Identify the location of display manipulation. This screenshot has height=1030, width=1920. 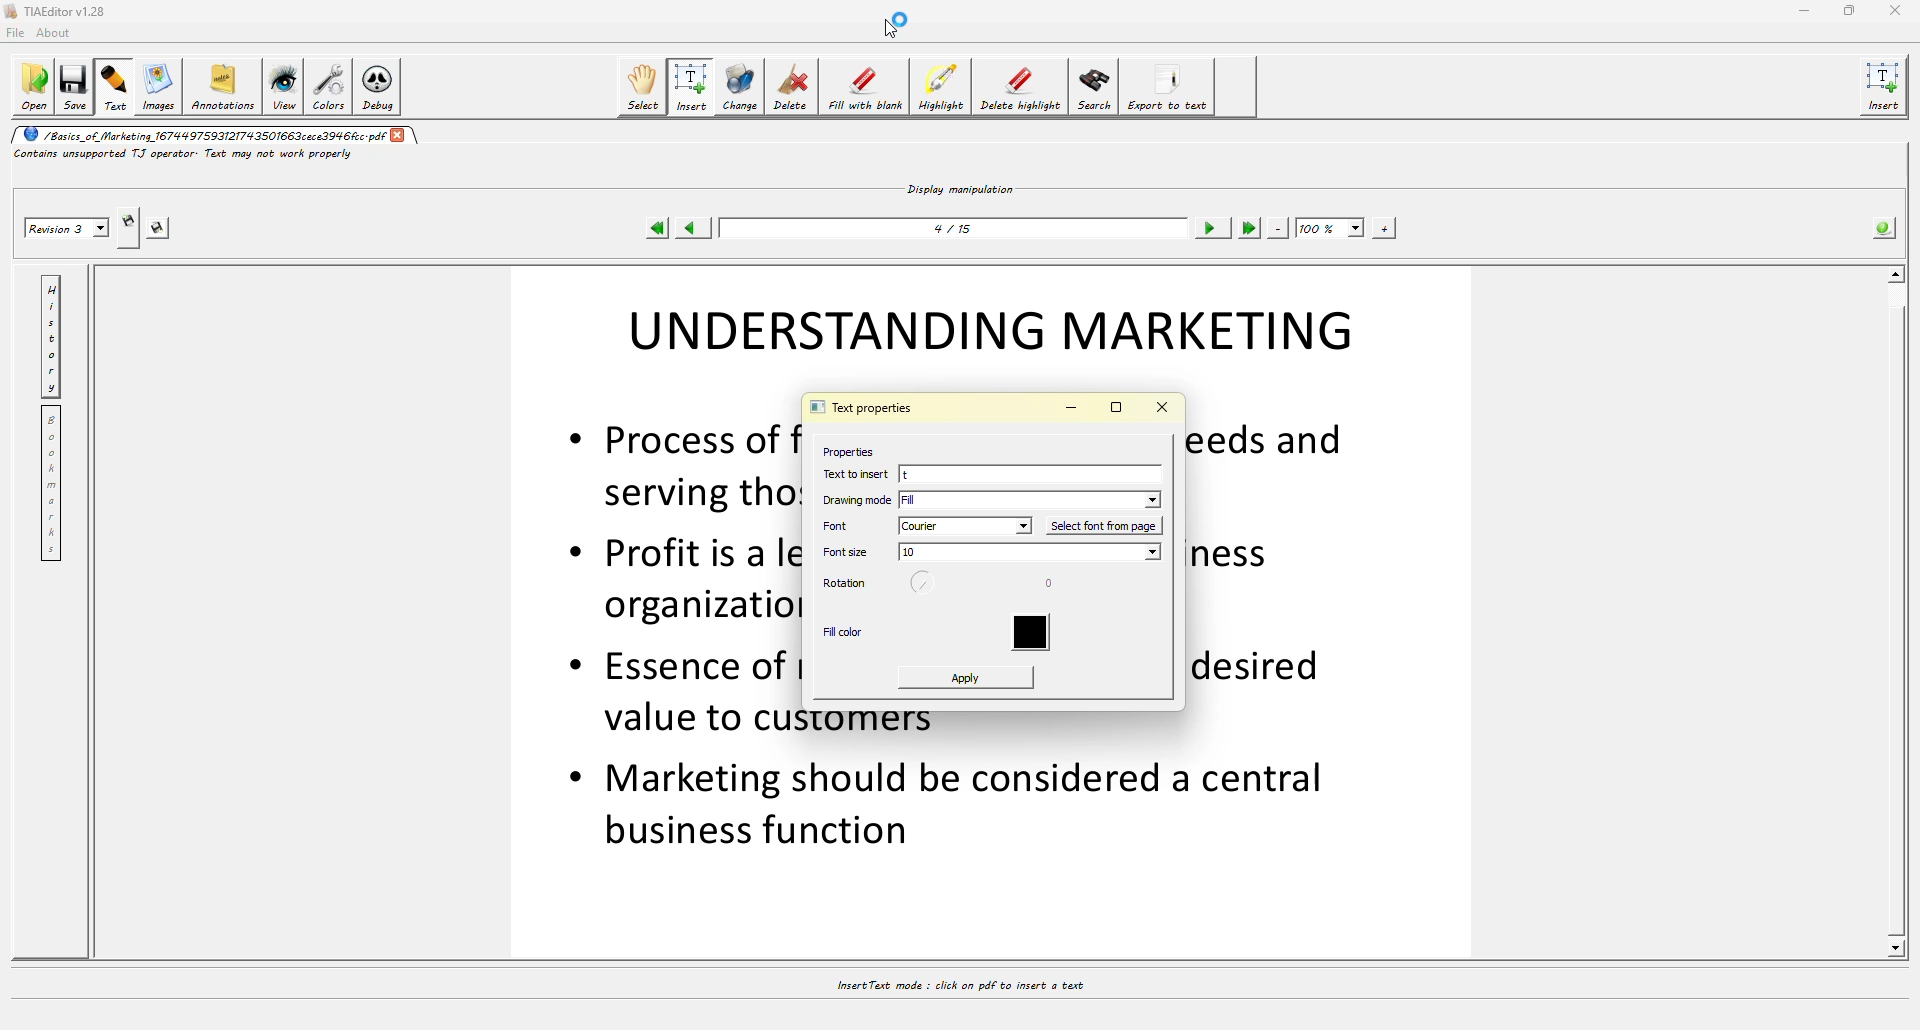
(963, 187).